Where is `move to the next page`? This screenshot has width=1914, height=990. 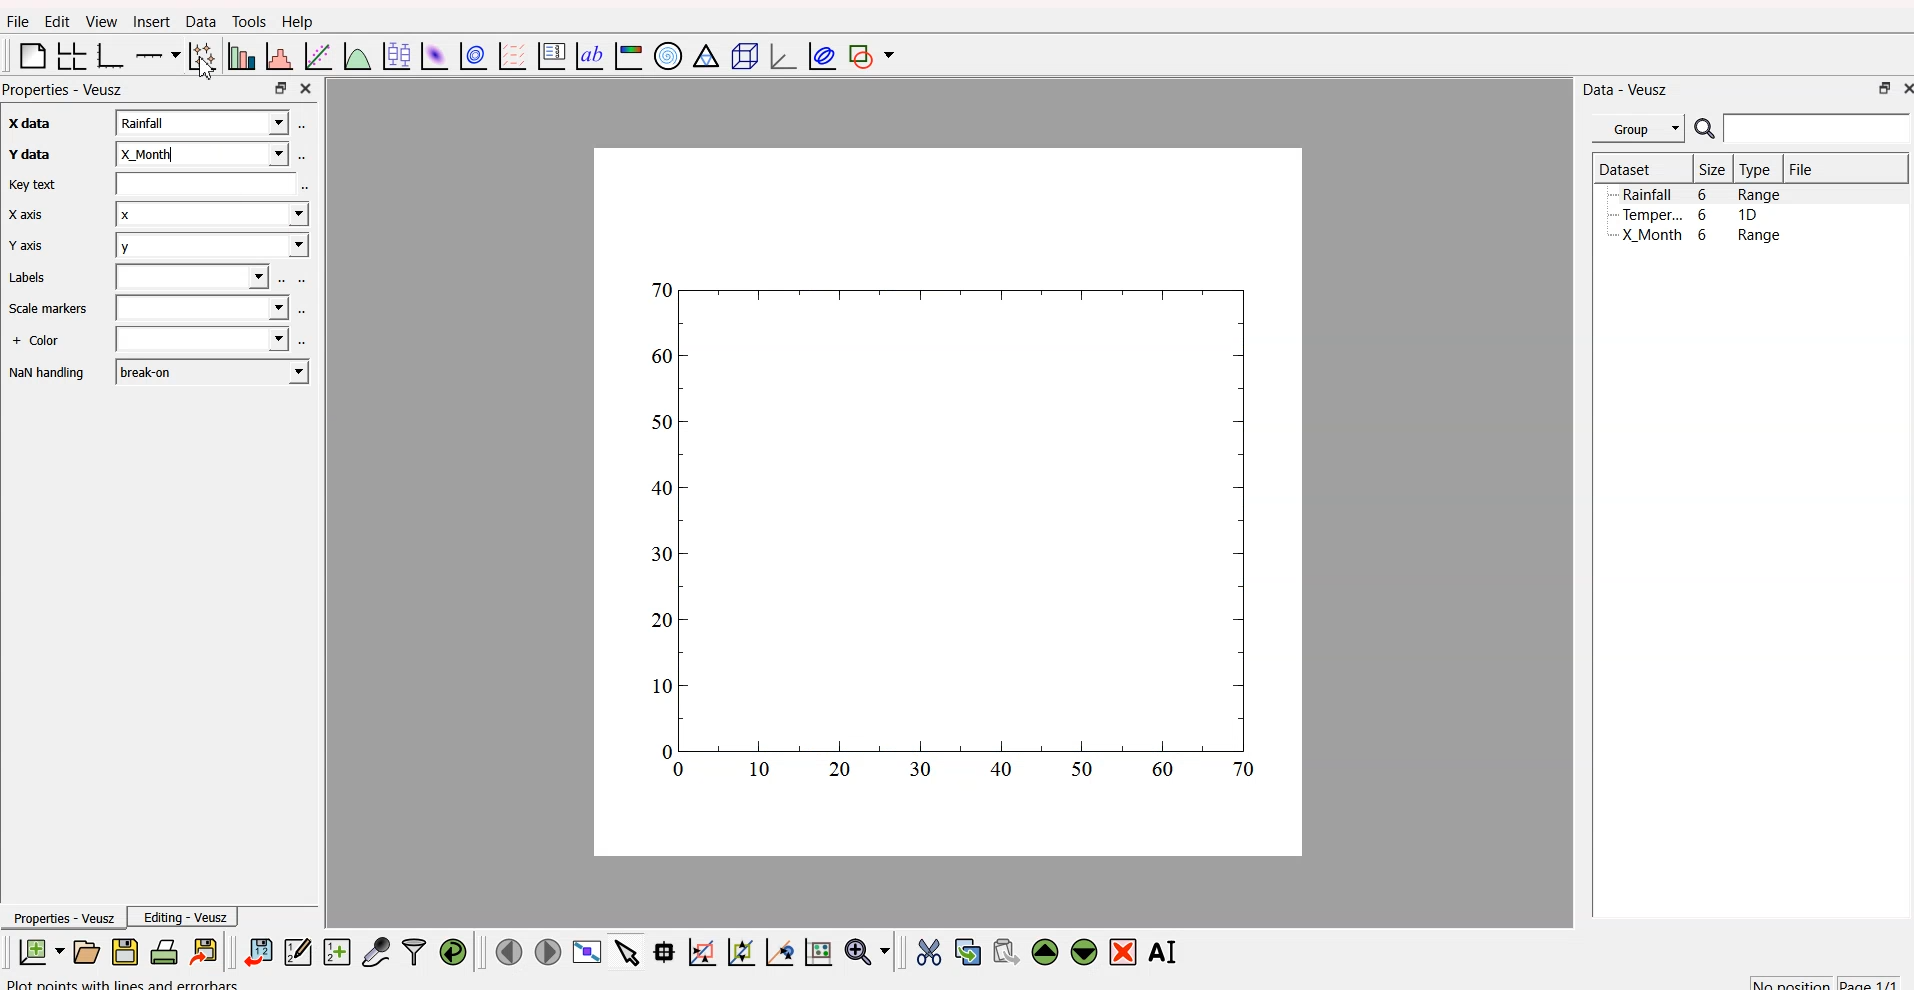
move to the next page is located at coordinates (550, 952).